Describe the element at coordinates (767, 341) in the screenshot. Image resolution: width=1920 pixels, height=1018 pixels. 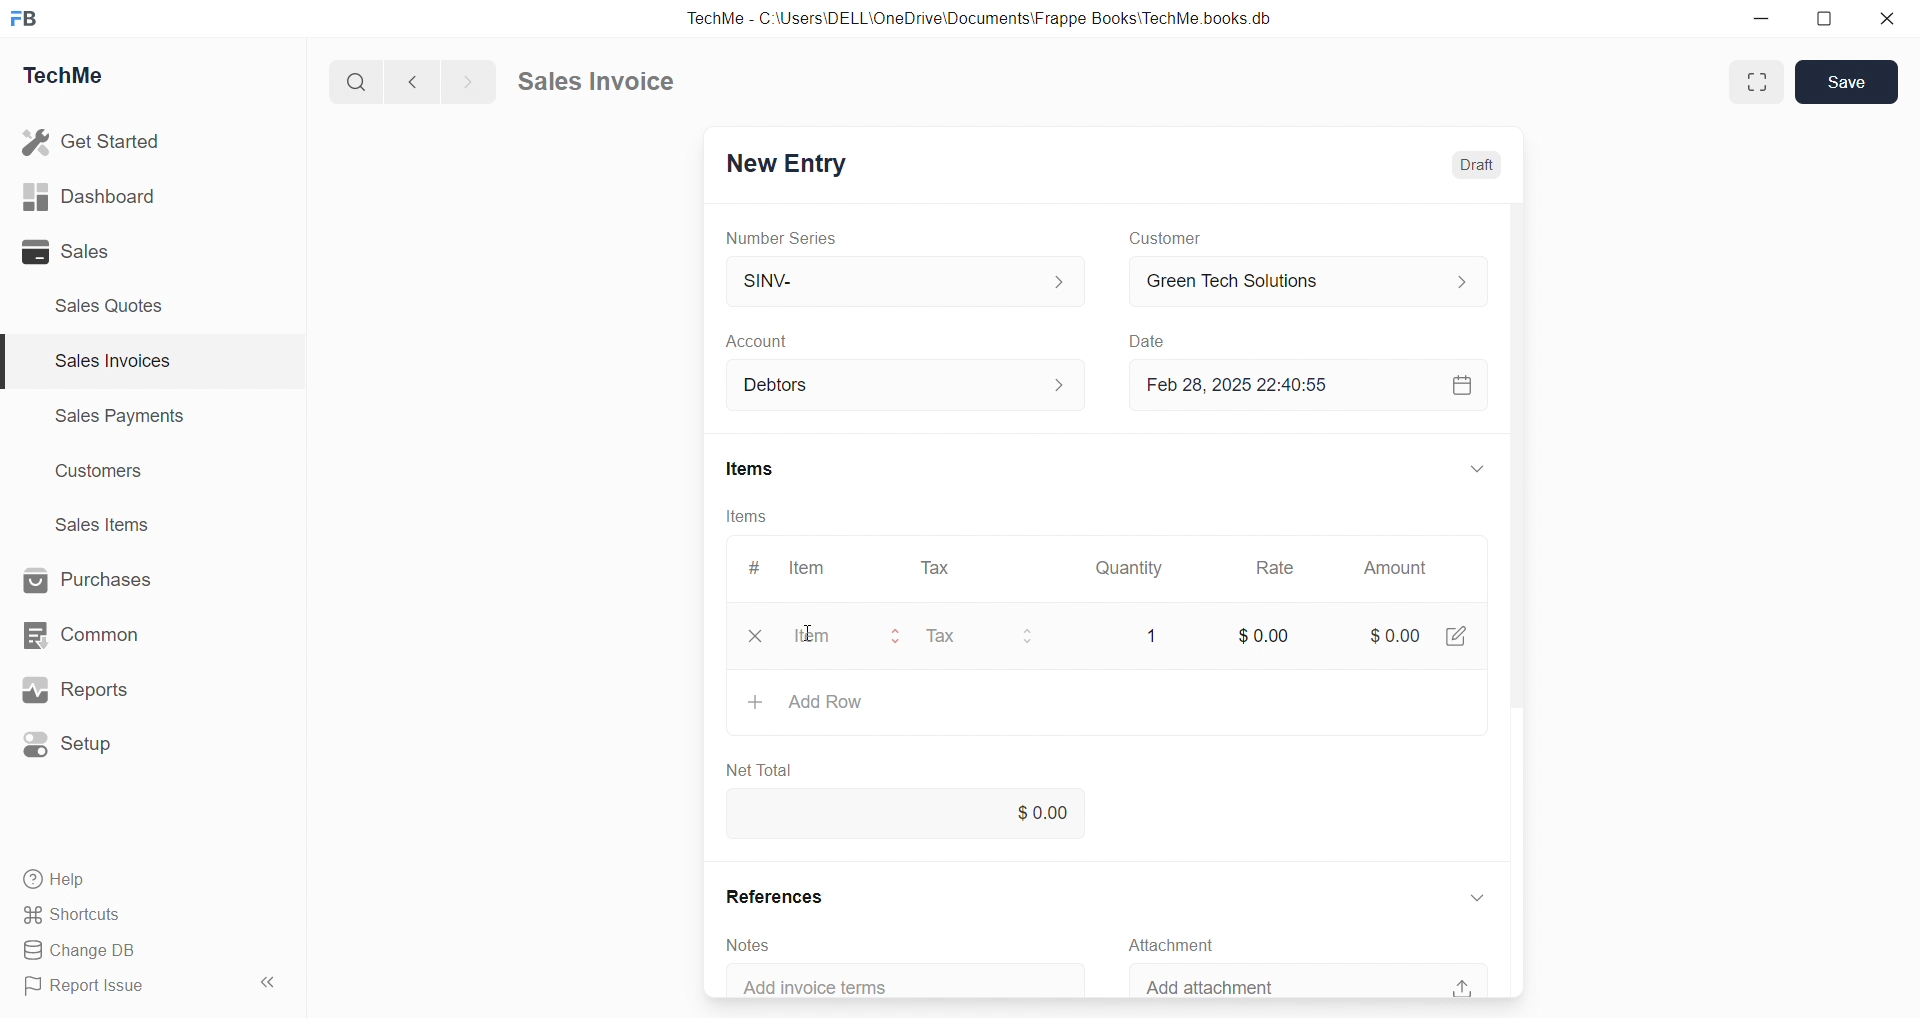
I see `Account` at that location.